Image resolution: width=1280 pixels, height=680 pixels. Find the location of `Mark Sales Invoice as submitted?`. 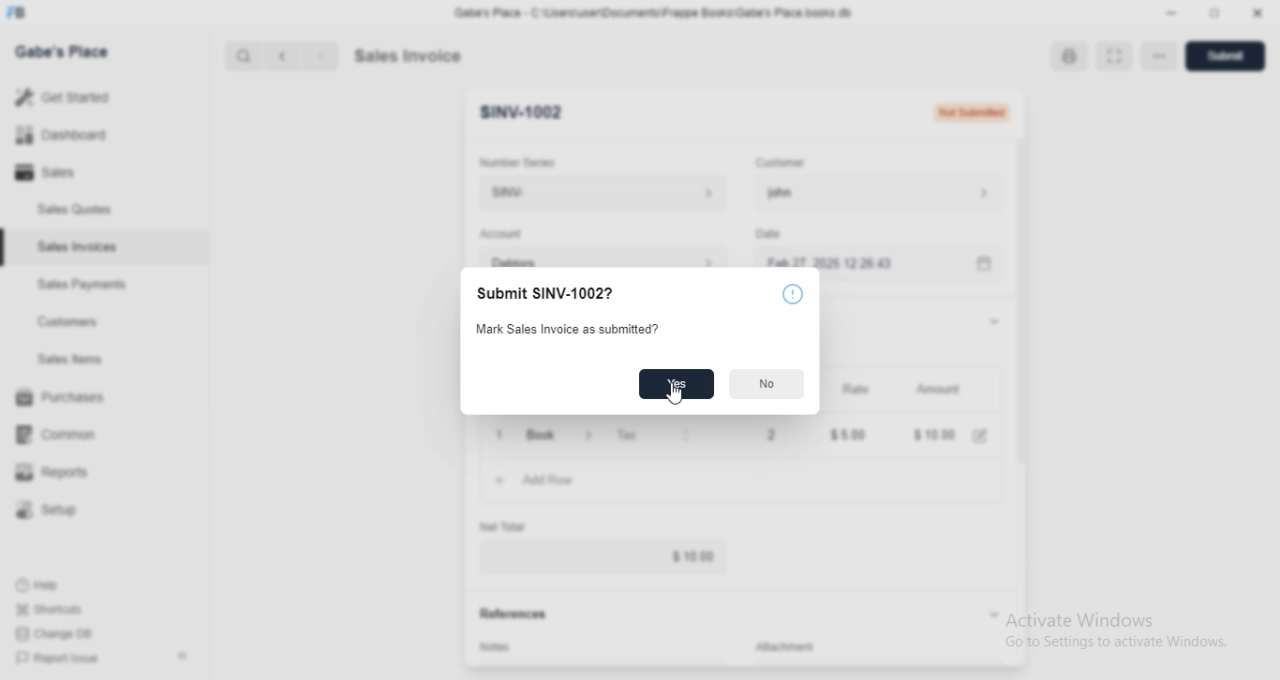

Mark Sales Invoice as submitted? is located at coordinates (560, 329).